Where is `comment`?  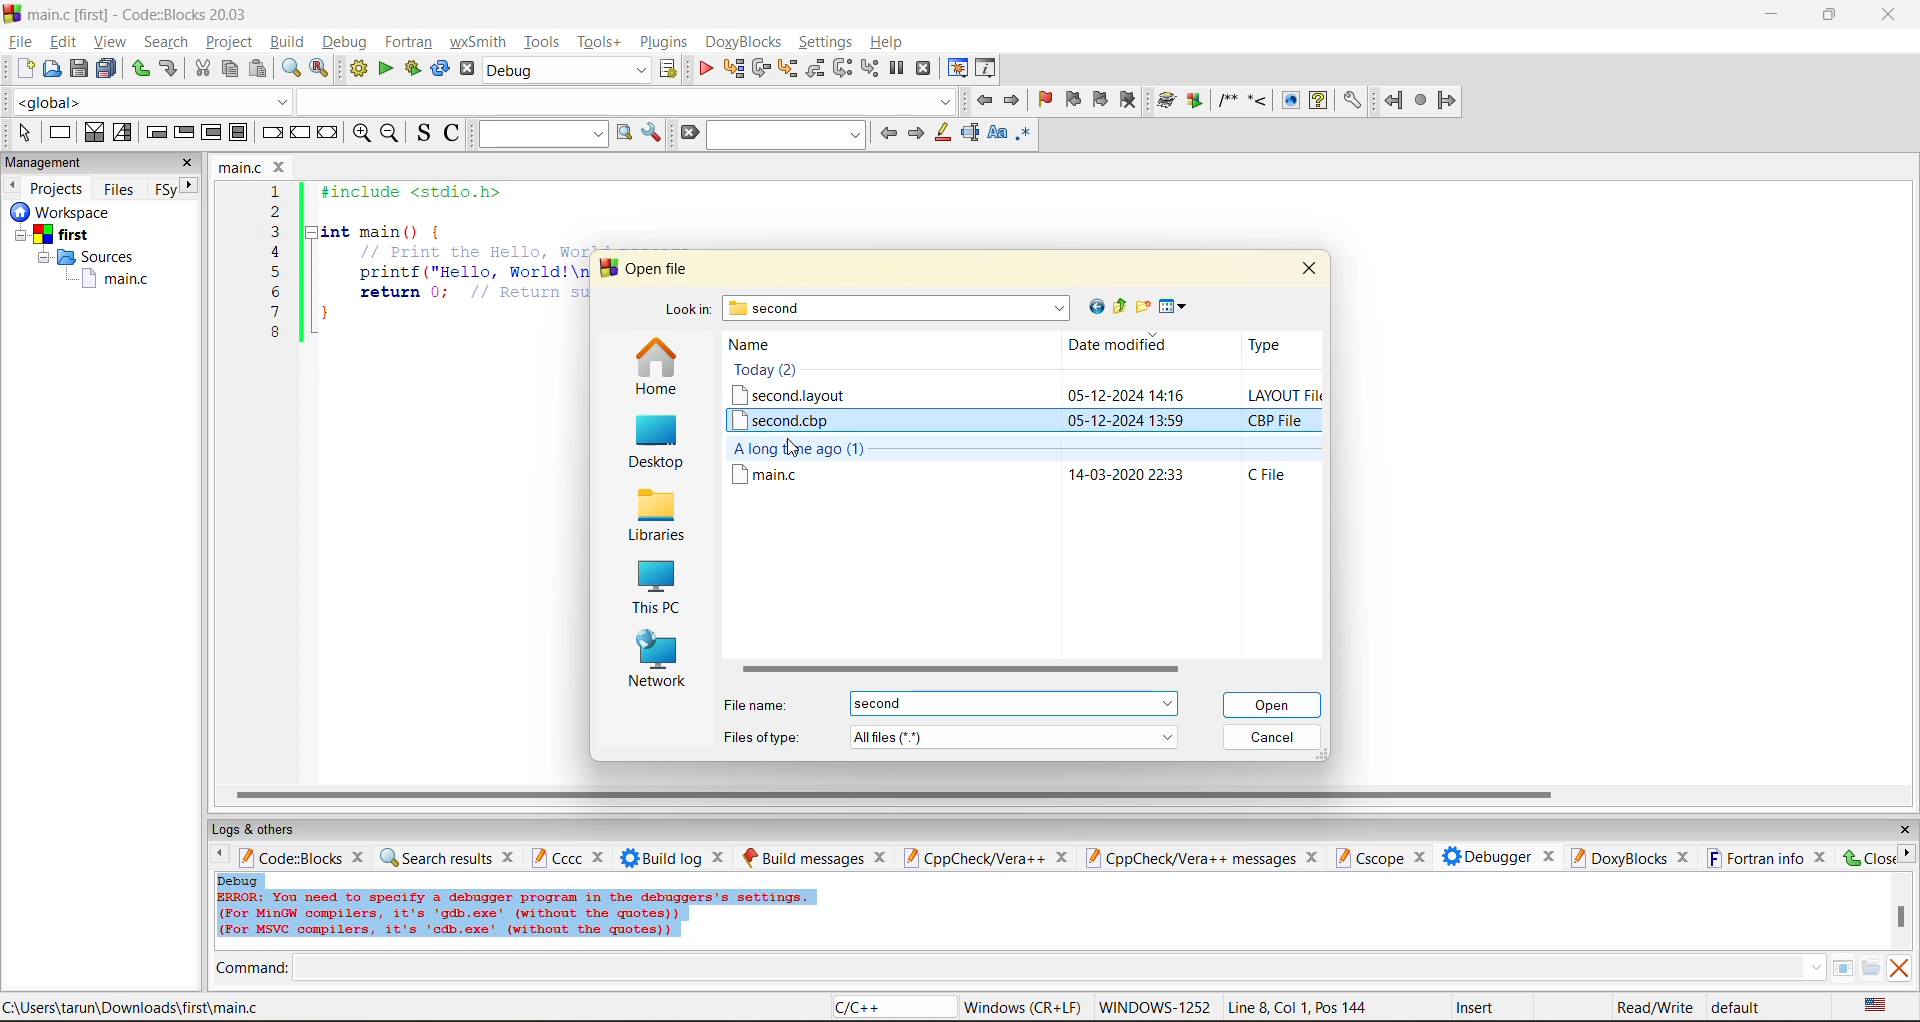
comment is located at coordinates (1227, 100).